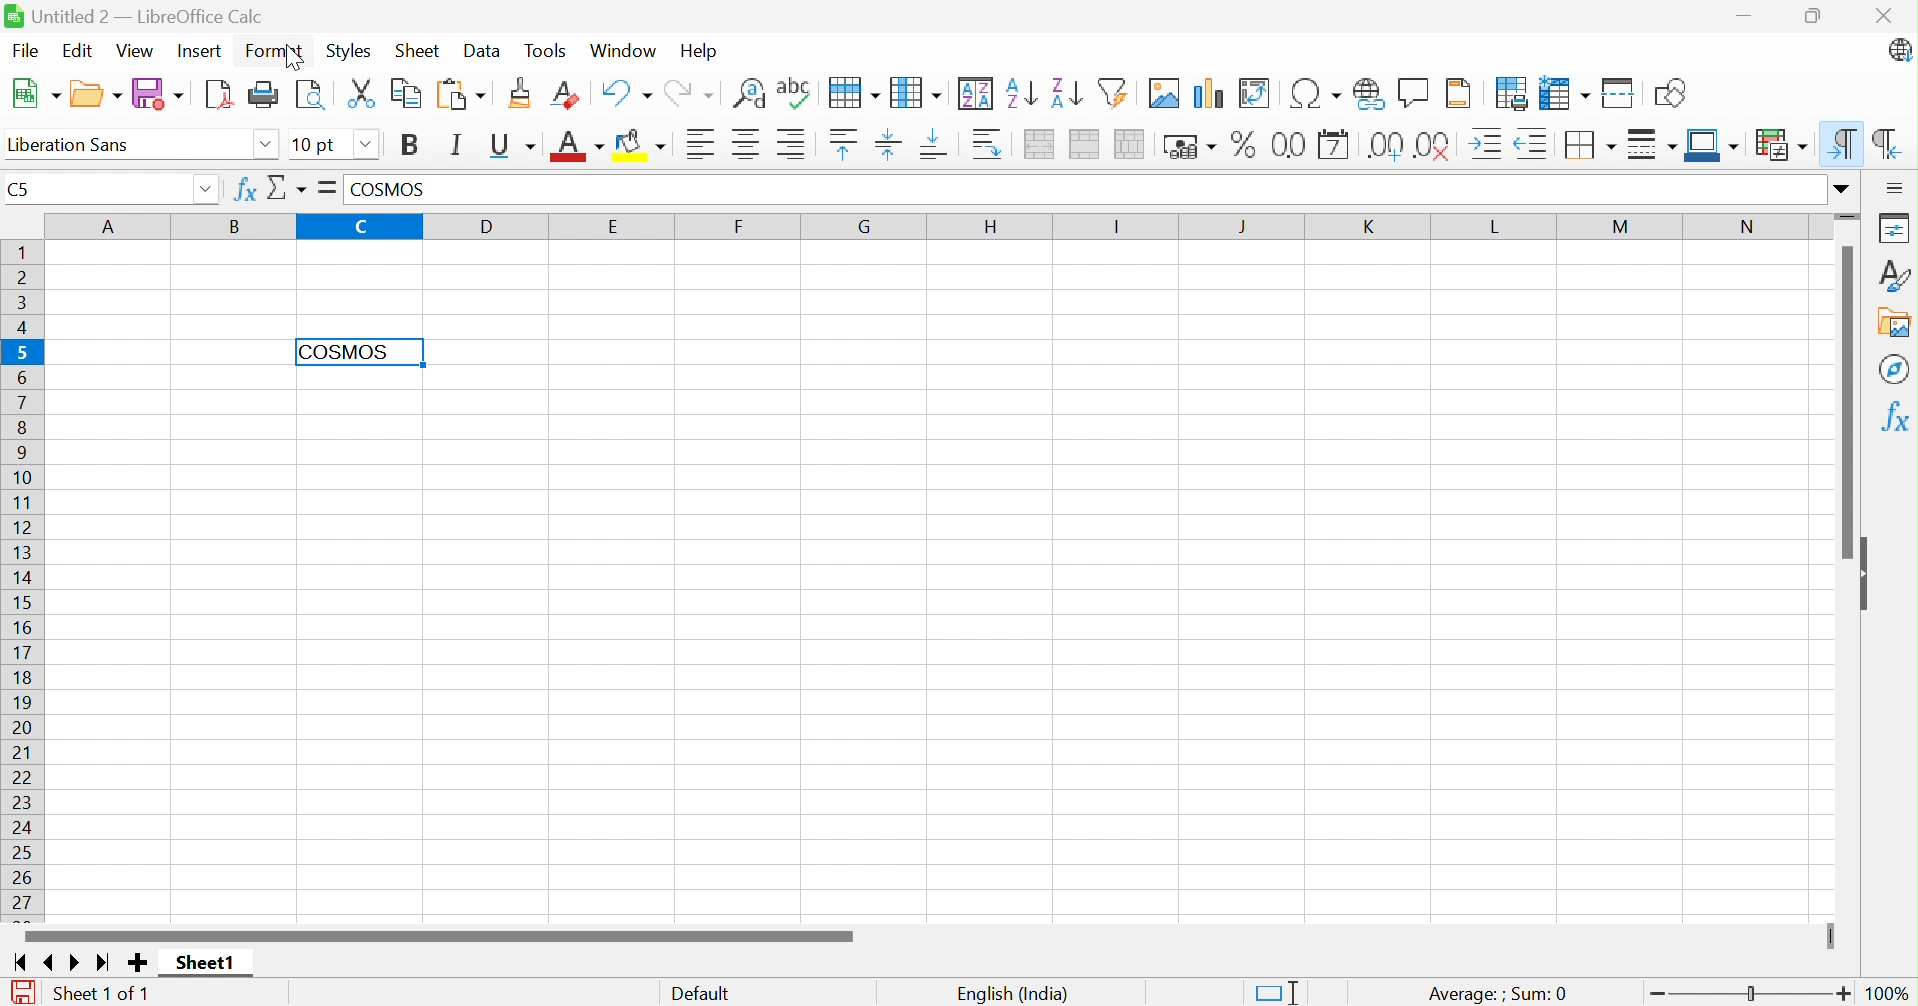  I want to click on Check Spelling, so click(800, 88).